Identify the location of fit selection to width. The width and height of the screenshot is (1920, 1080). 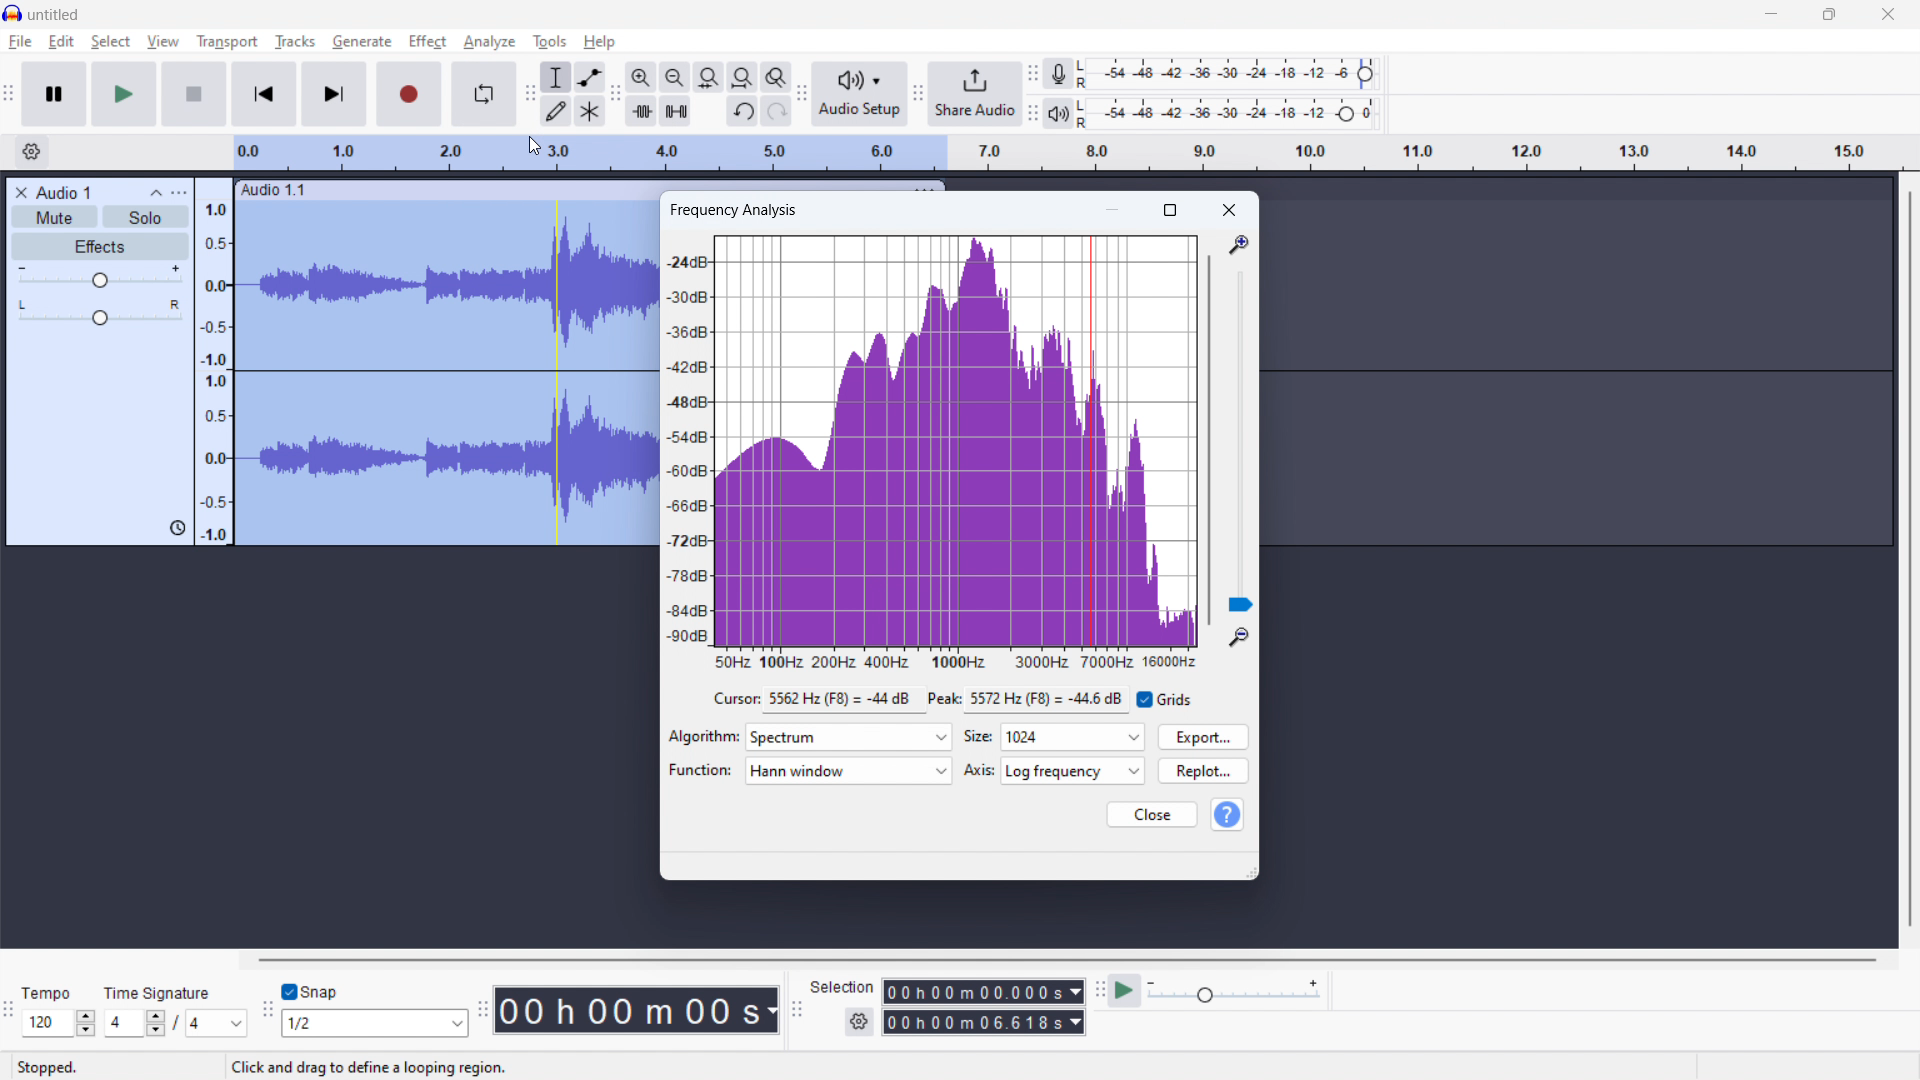
(709, 77).